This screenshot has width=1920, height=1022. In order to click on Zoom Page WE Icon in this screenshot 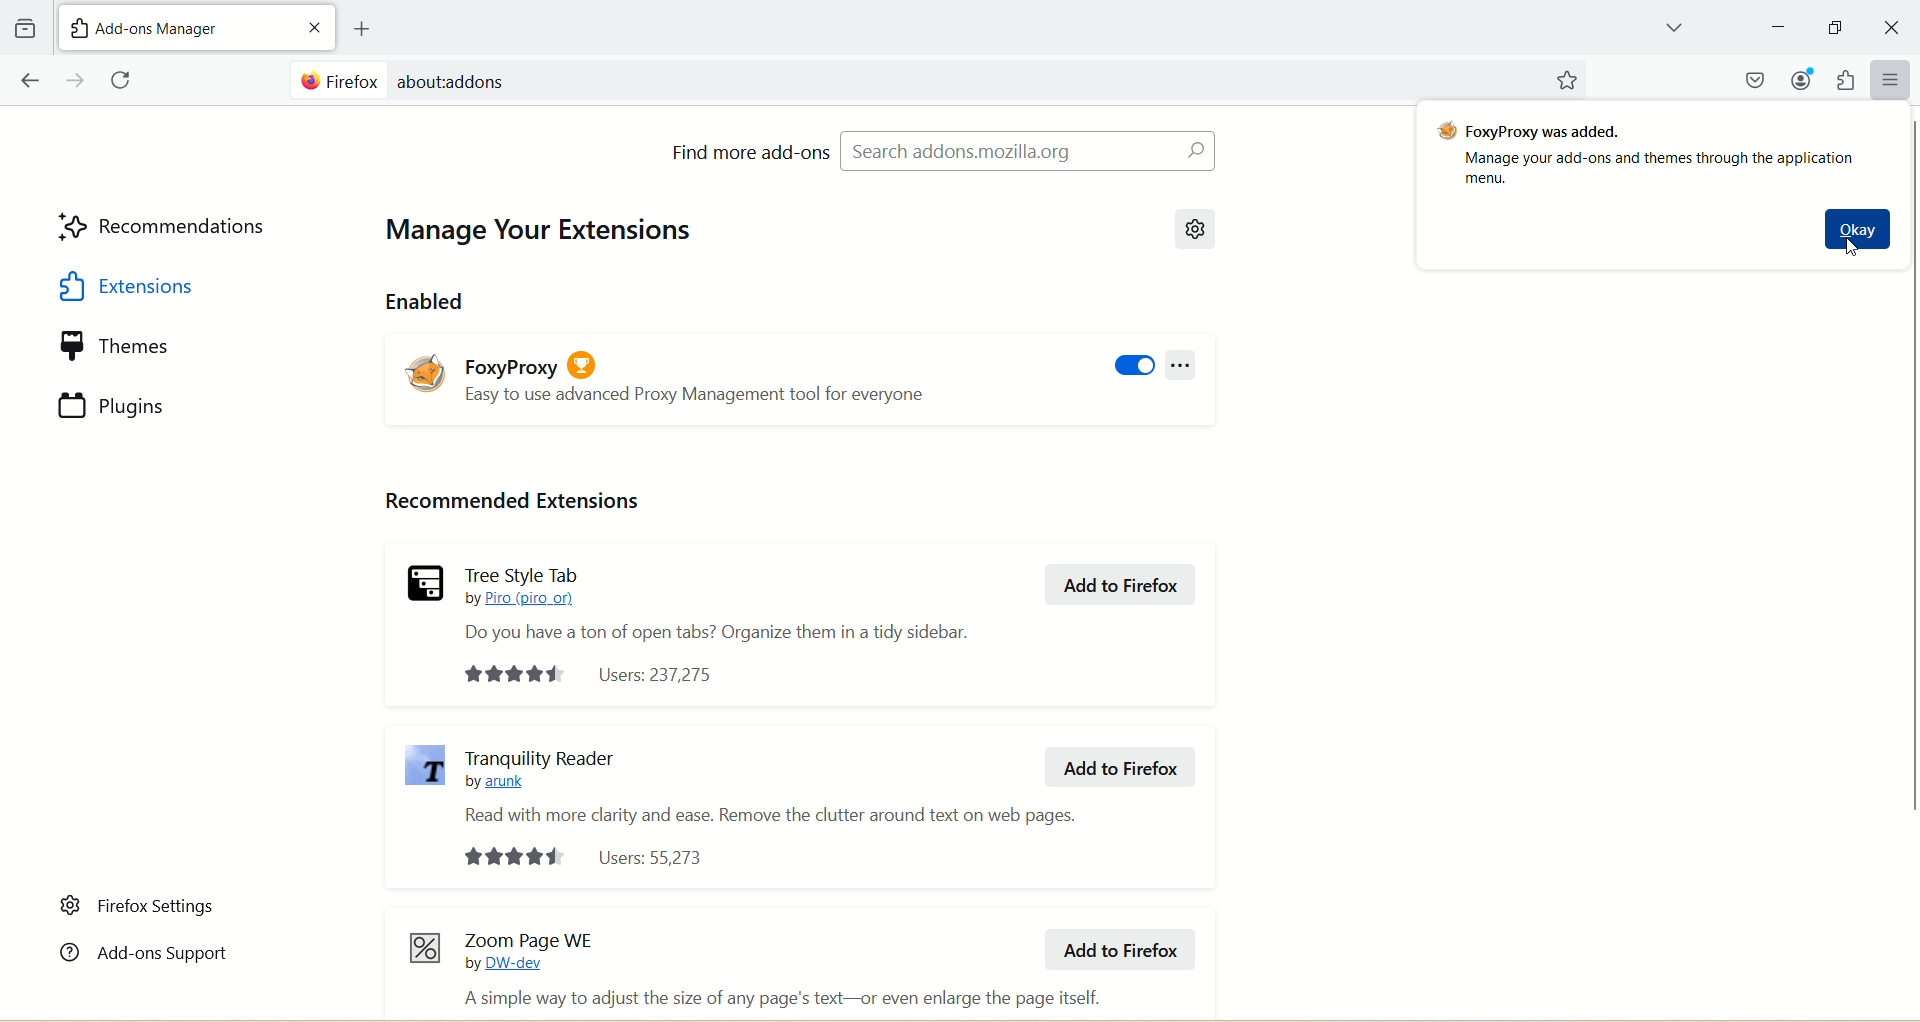, I will do `click(424, 947)`.